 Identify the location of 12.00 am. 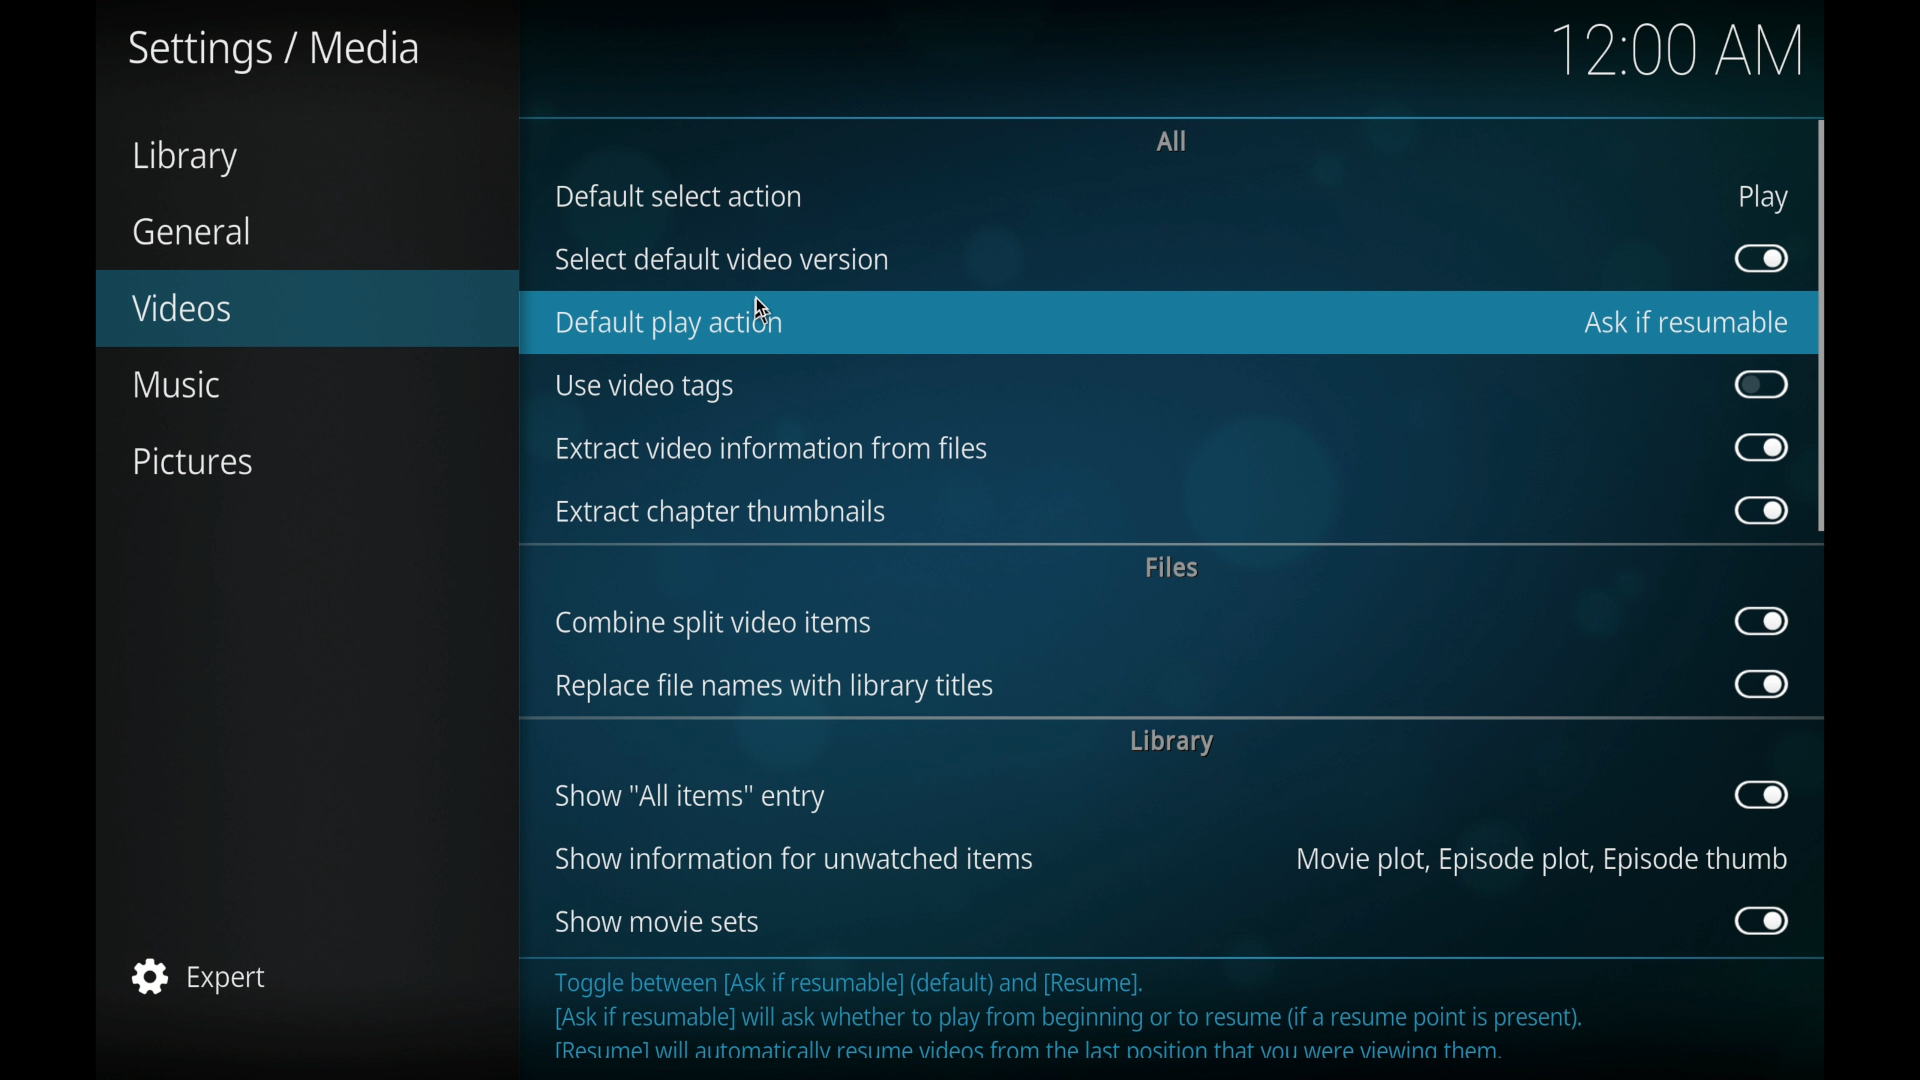
(1679, 51).